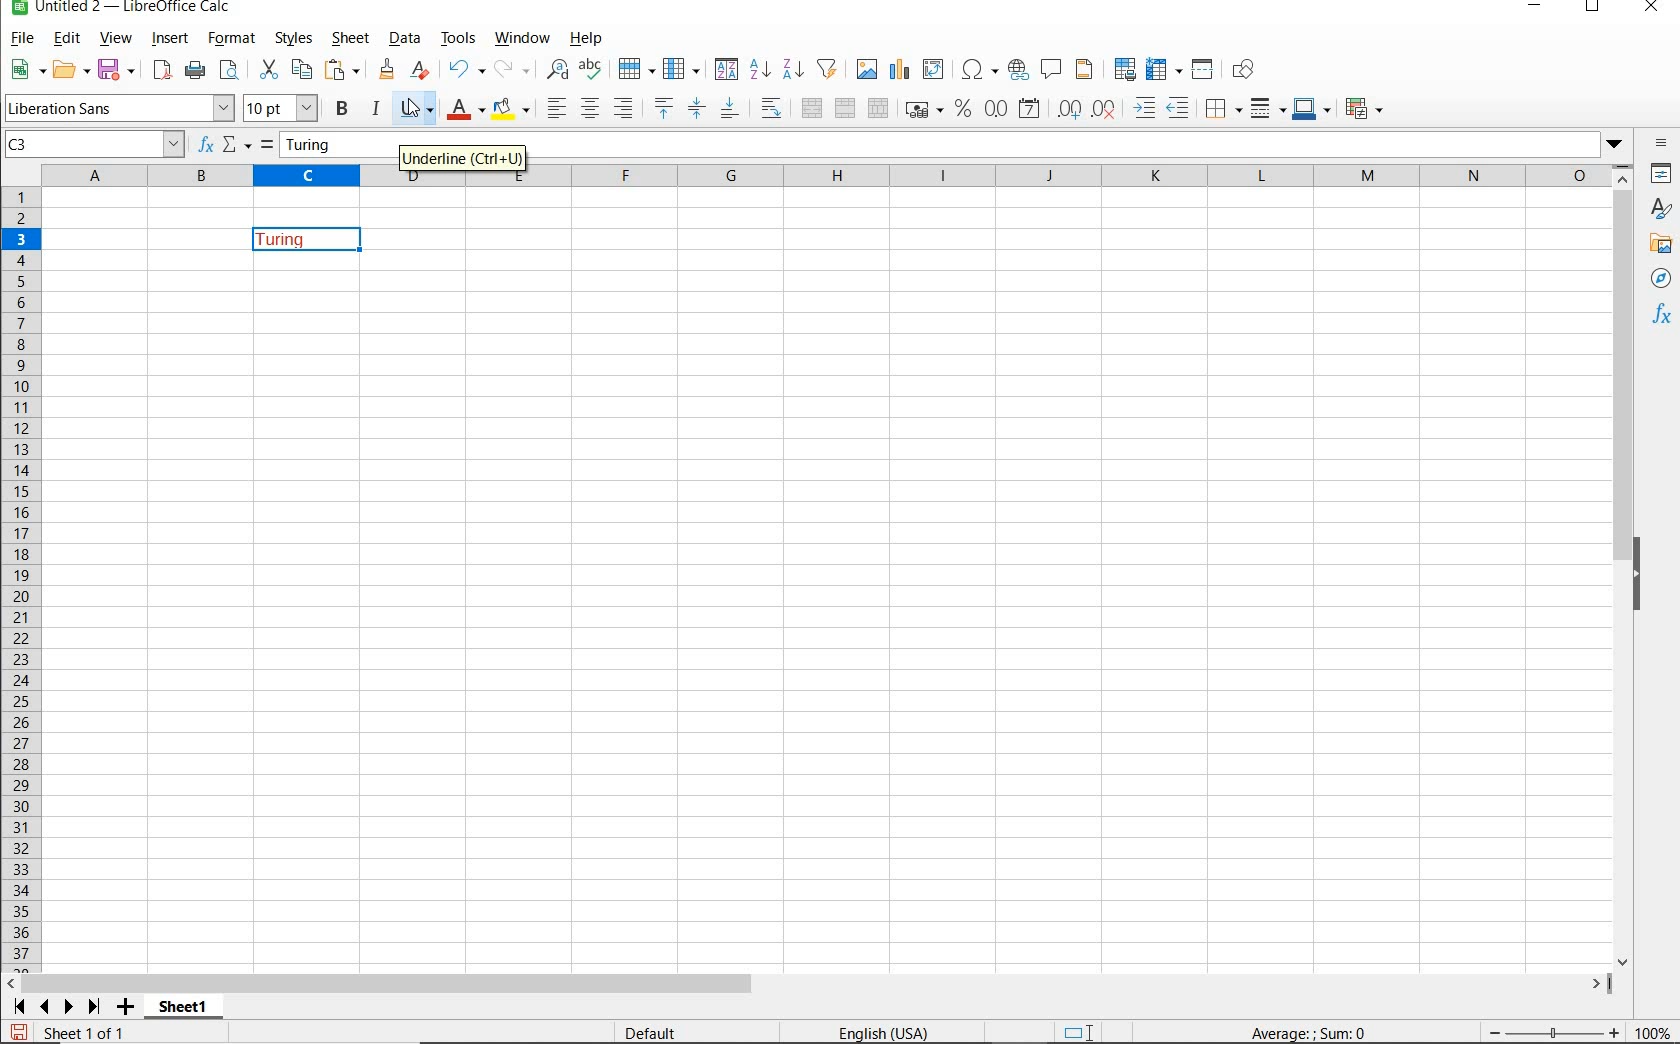  What do you see at coordinates (172, 40) in the screenshot?
I see `INSERT` at bounding box center [172, 40].